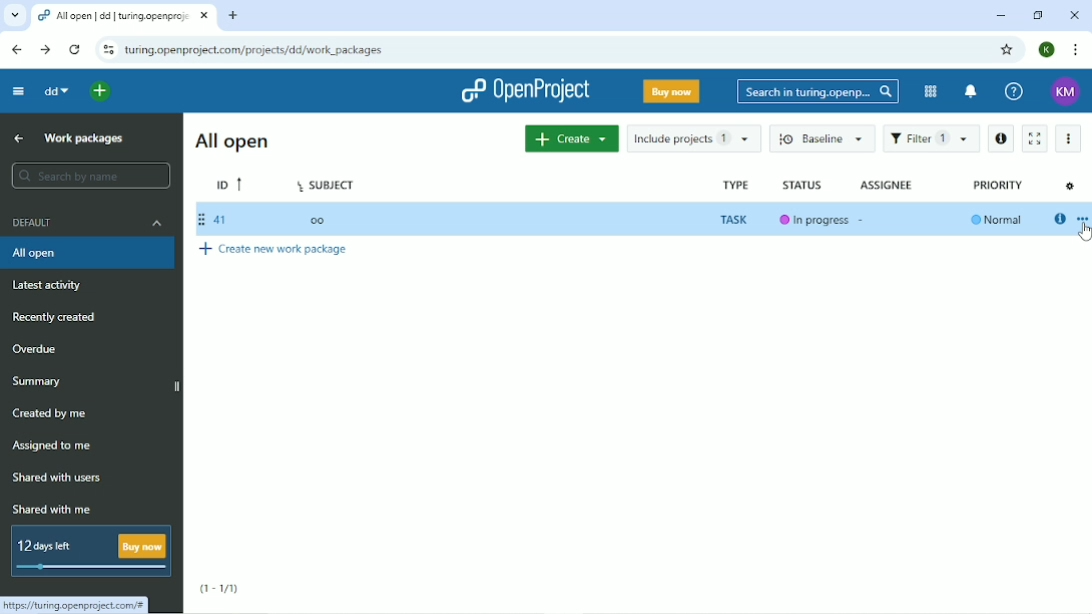 The width and height of the screenshot is (1092, 614). What do you see at coordinates (87, 253) in the screenshot?
I see `All open` at bounding box center [87, 253].